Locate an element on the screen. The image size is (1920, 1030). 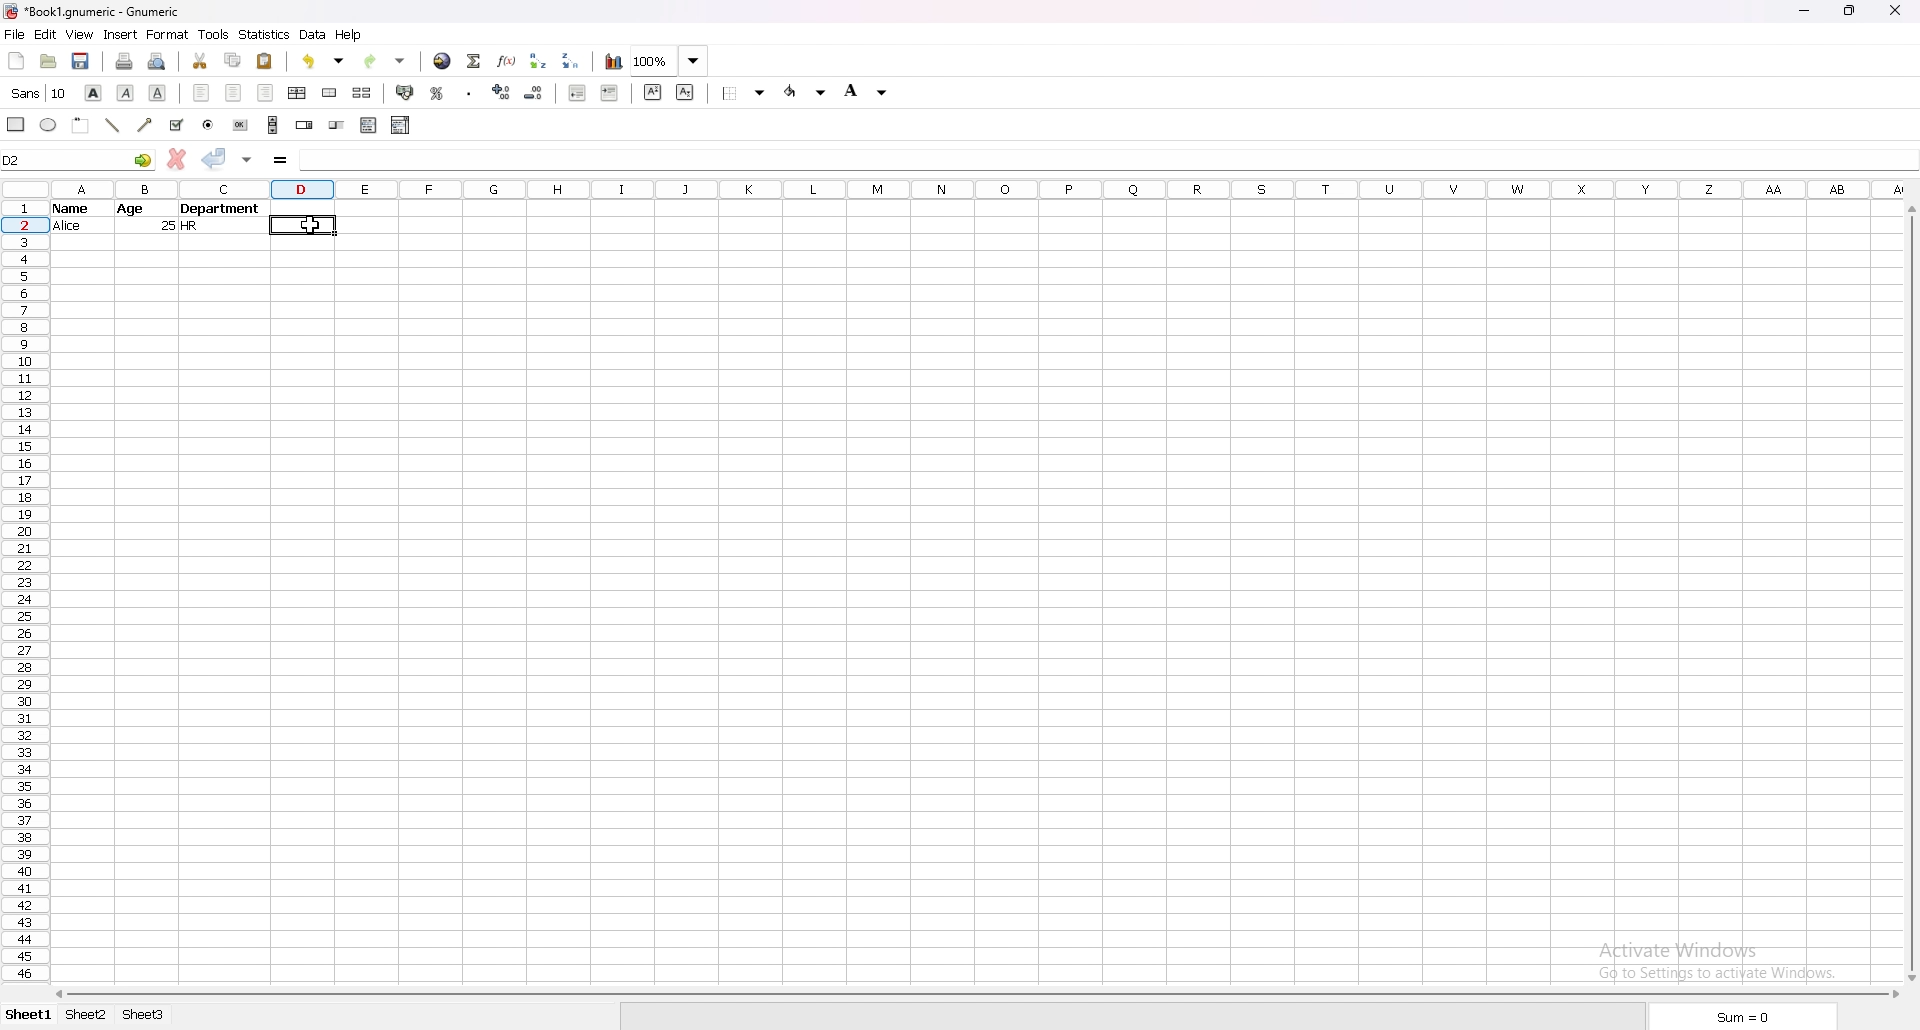
data is located at coordinates (313, 35).